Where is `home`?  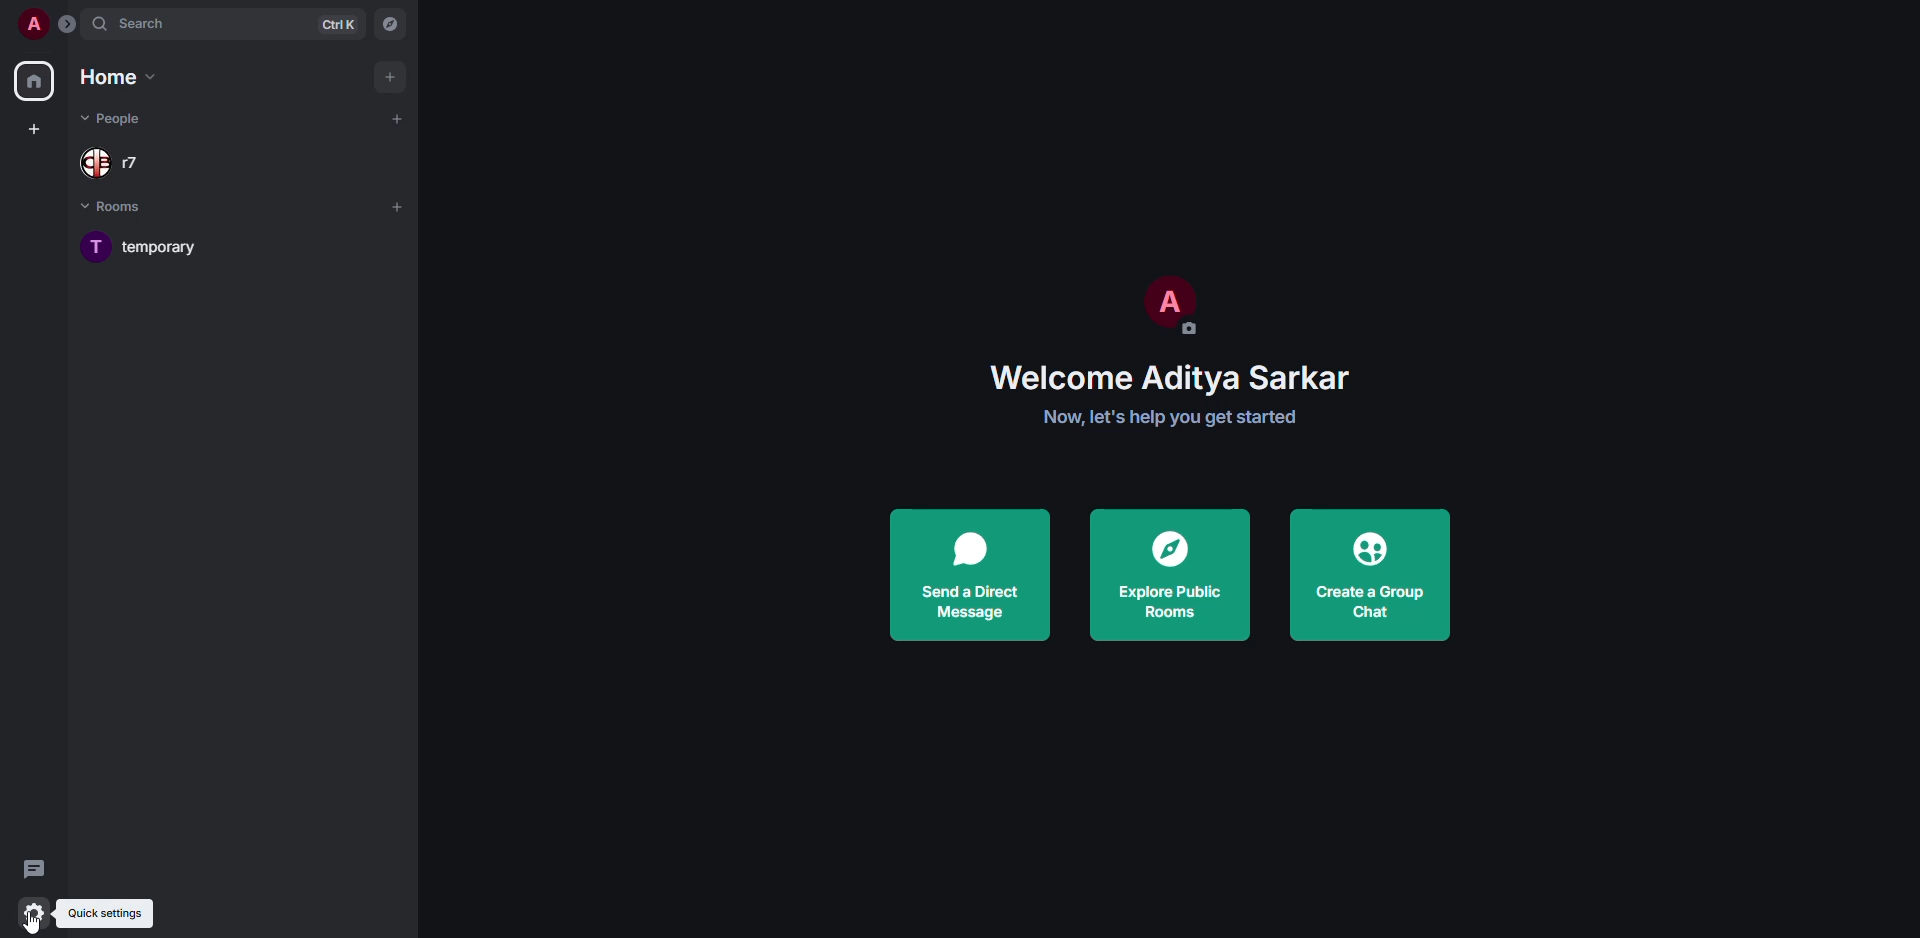 home is located at coordinates (38, 82).